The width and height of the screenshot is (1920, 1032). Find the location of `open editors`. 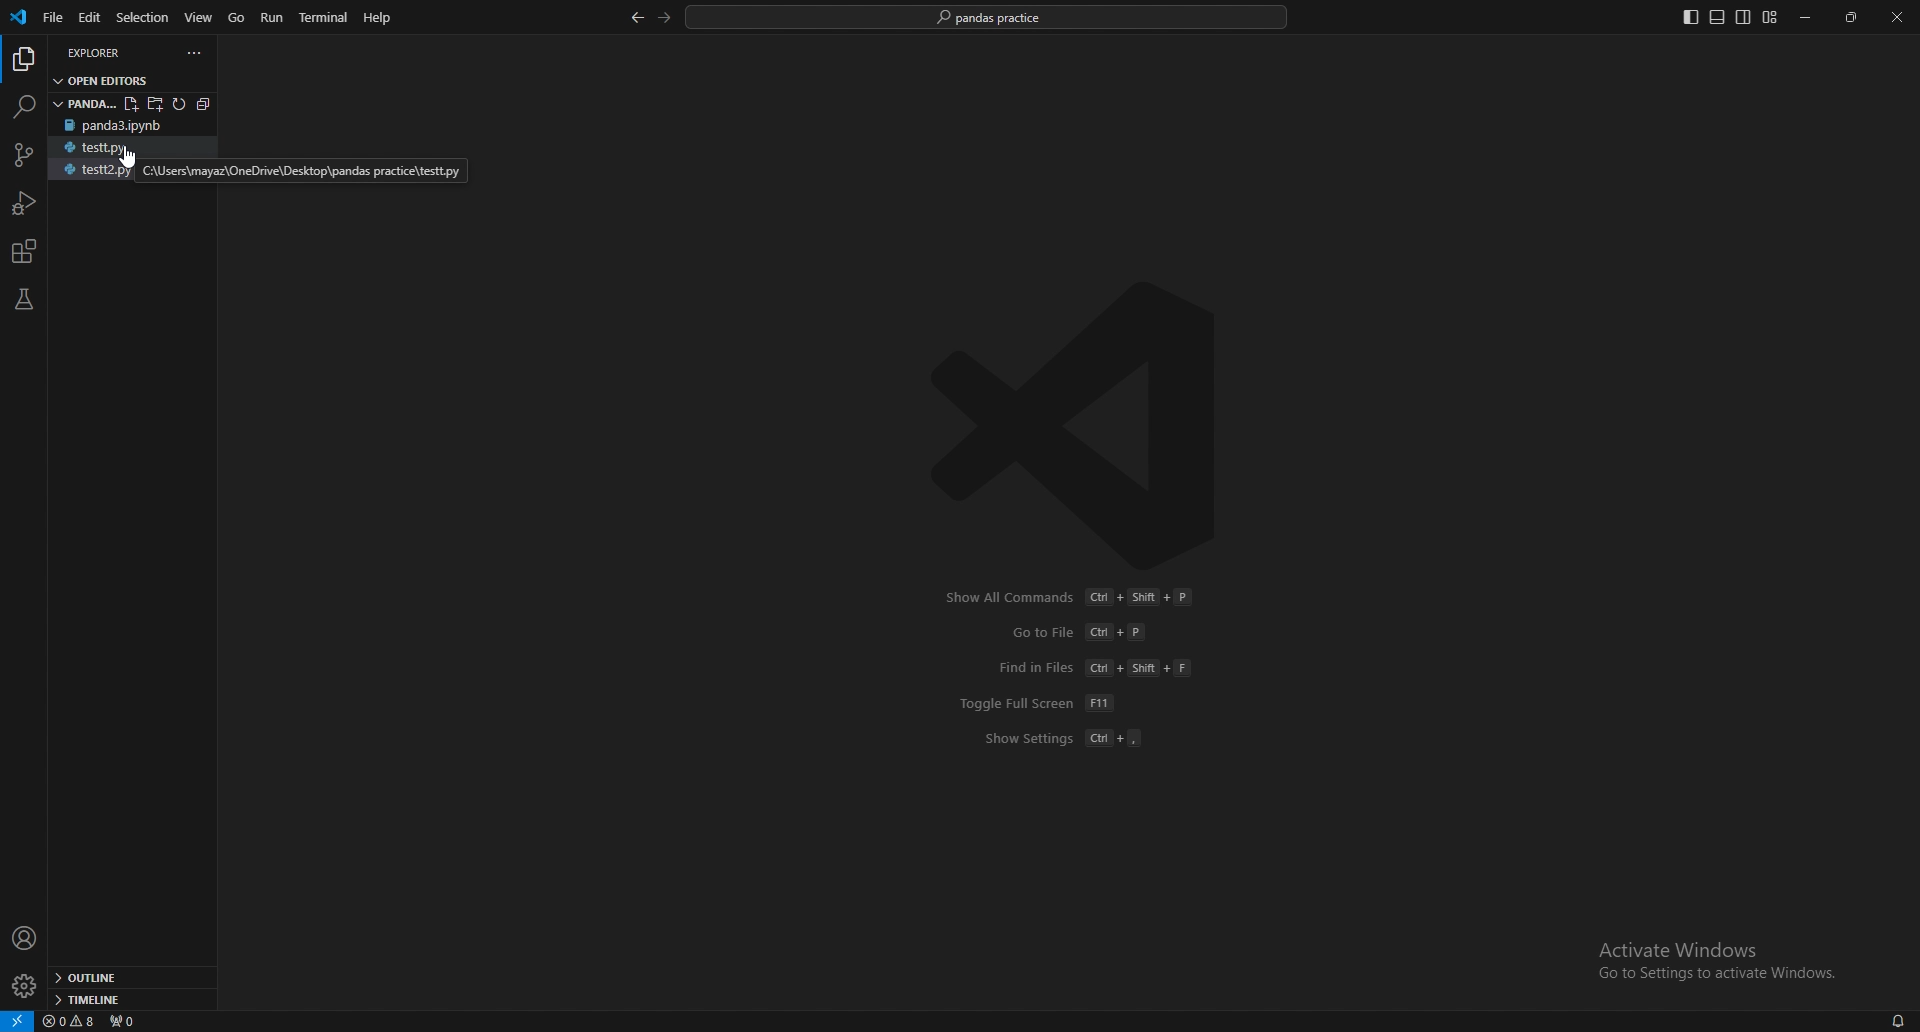

open editors is located at coordinates (126, 79).